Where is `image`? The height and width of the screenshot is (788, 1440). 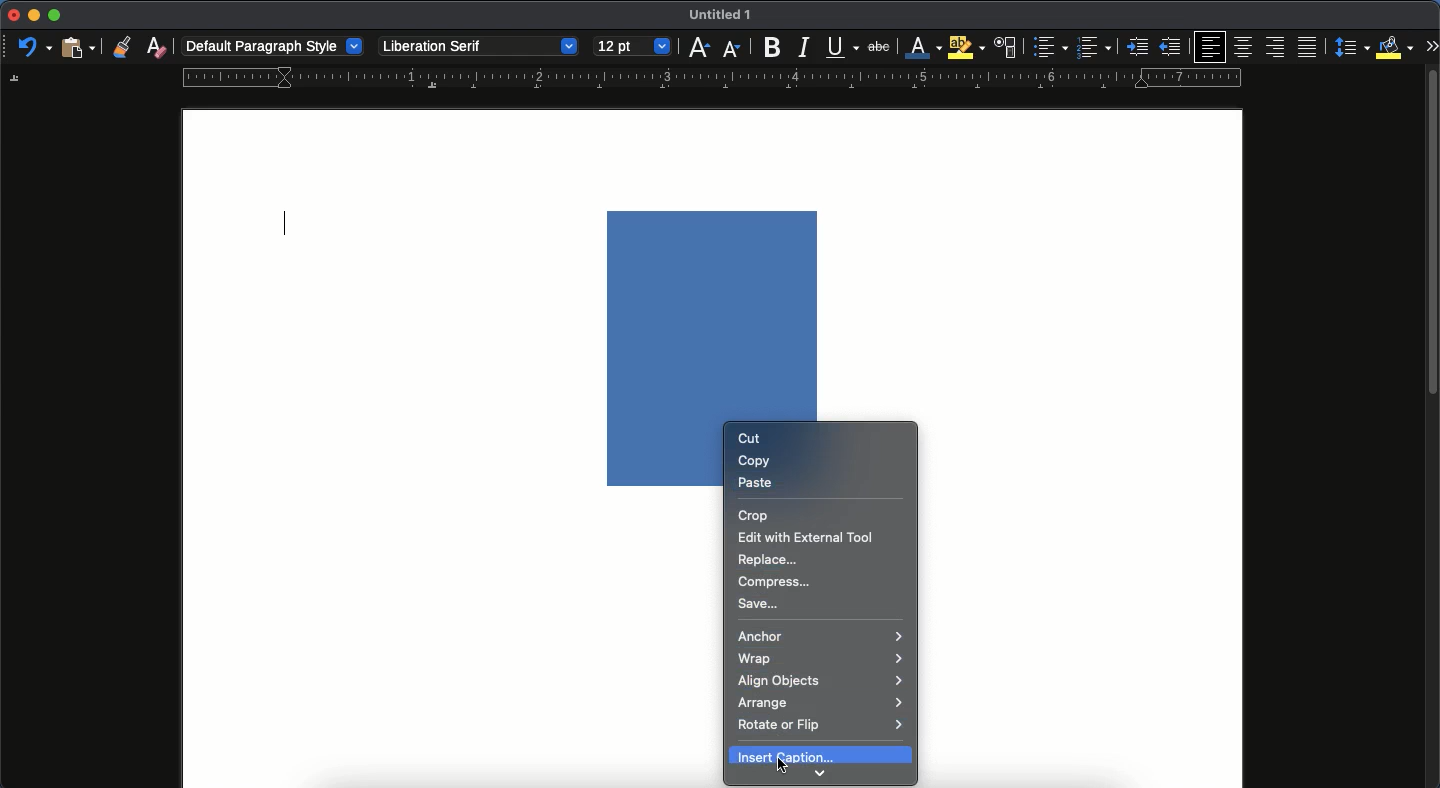
image is located at coordinates (715, 315).